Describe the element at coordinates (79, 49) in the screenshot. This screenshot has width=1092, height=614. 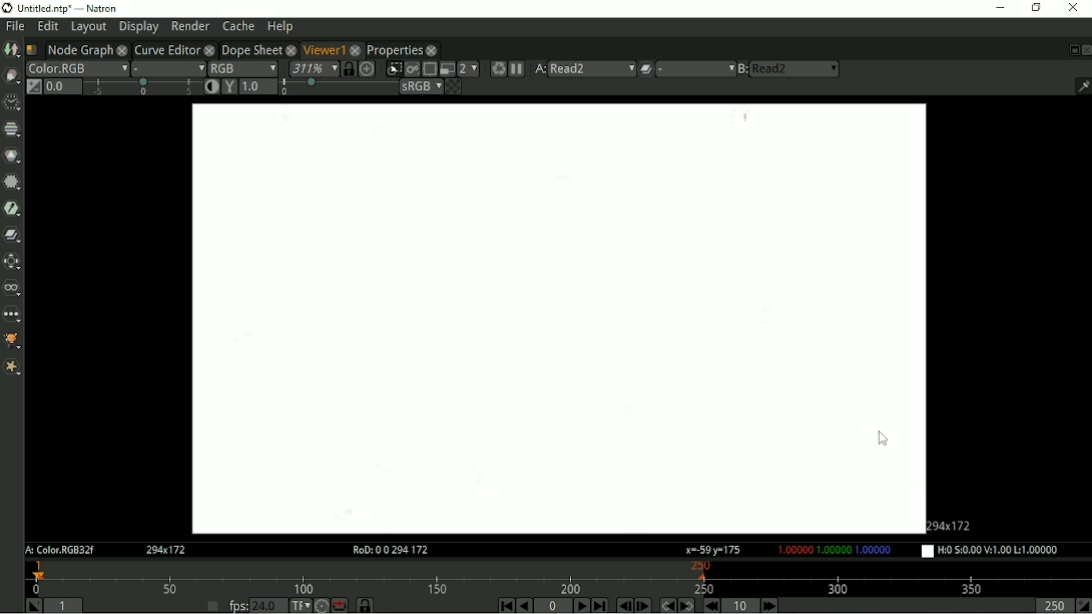
I see `Node Graph` at that location.